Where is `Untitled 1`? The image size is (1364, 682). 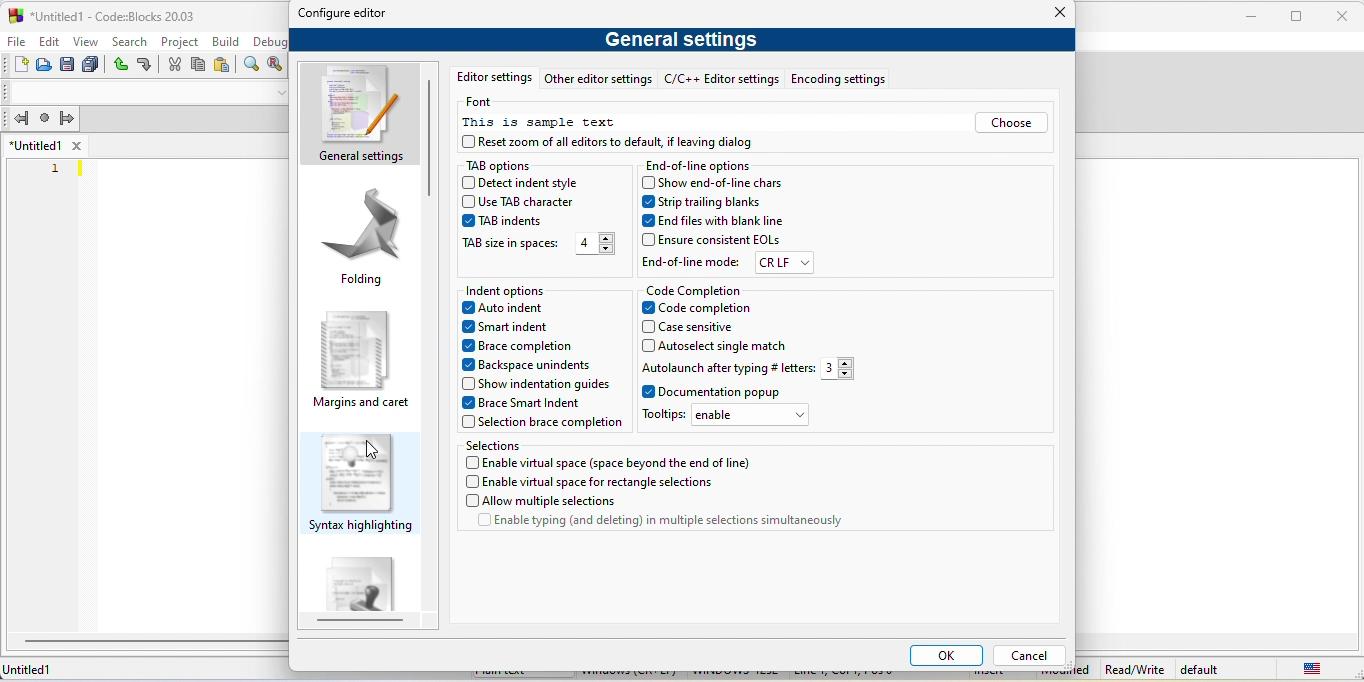 Untitled 1 is located at coordinates (28, 670).